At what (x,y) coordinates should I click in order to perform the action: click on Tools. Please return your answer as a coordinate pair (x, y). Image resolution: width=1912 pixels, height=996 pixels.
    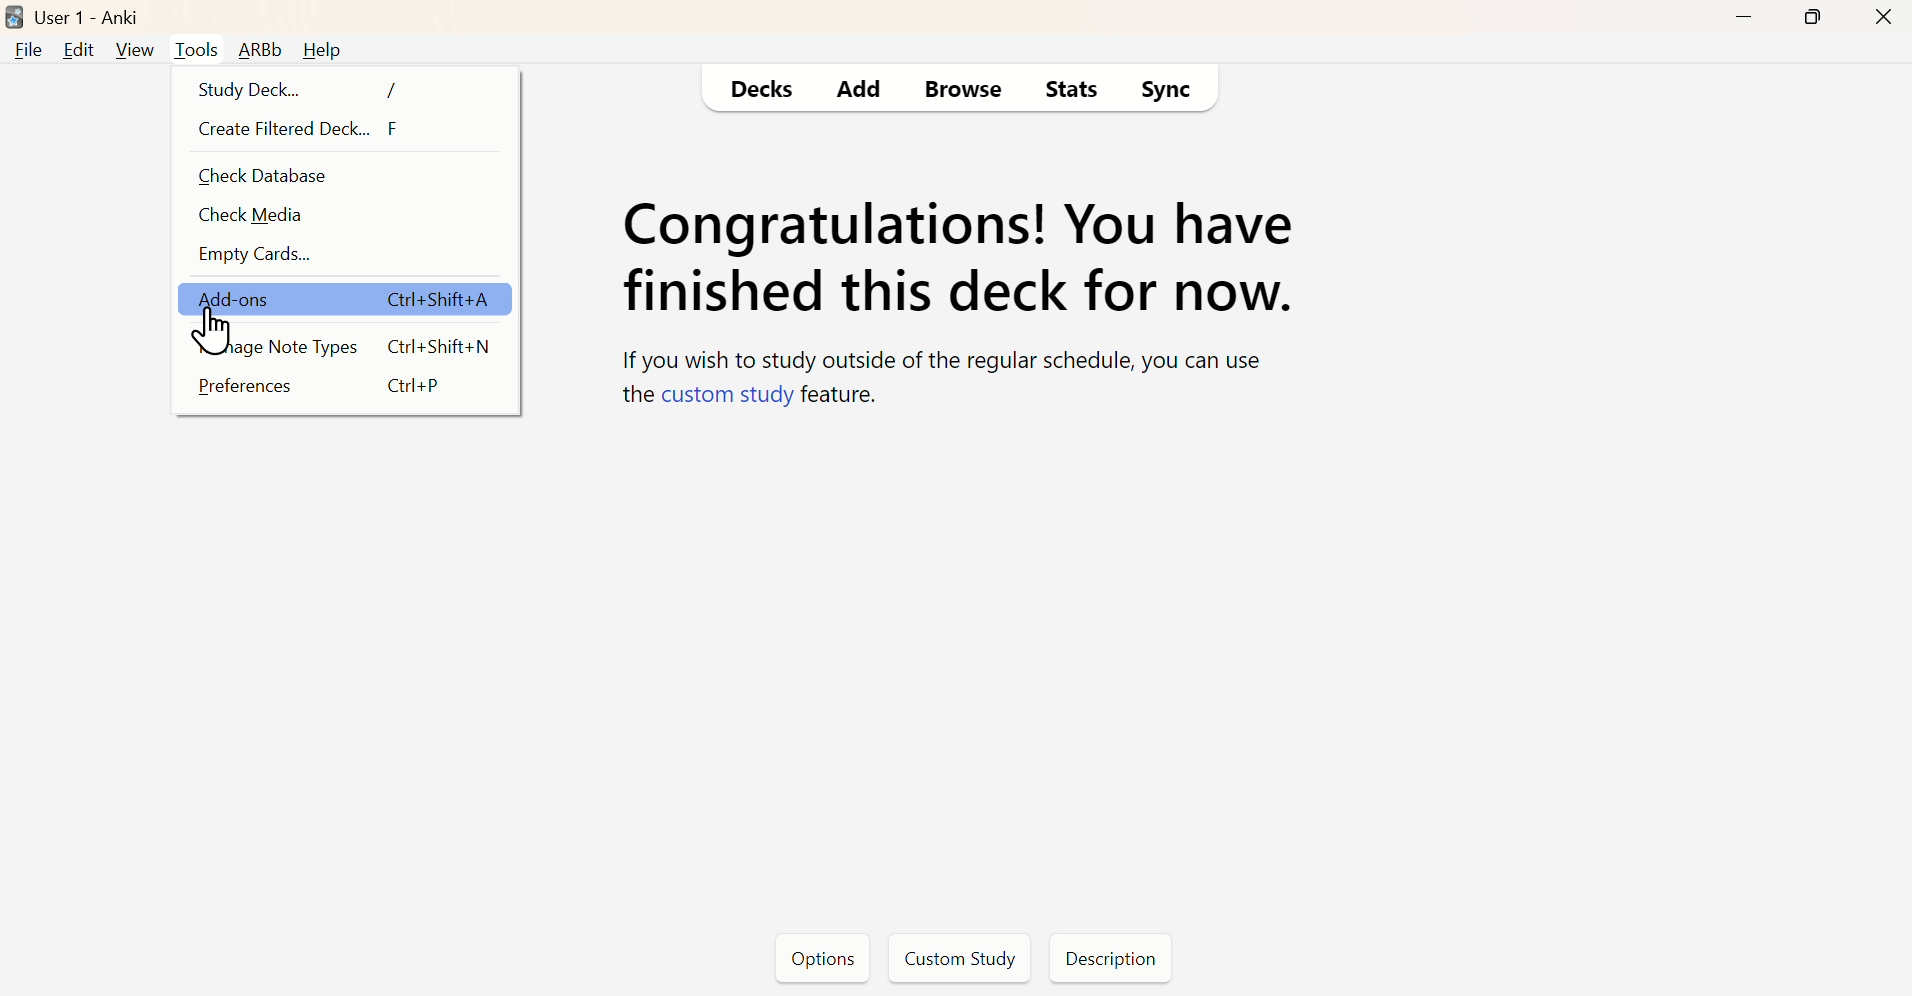
    Looking at the image, I should click on (198, 50).